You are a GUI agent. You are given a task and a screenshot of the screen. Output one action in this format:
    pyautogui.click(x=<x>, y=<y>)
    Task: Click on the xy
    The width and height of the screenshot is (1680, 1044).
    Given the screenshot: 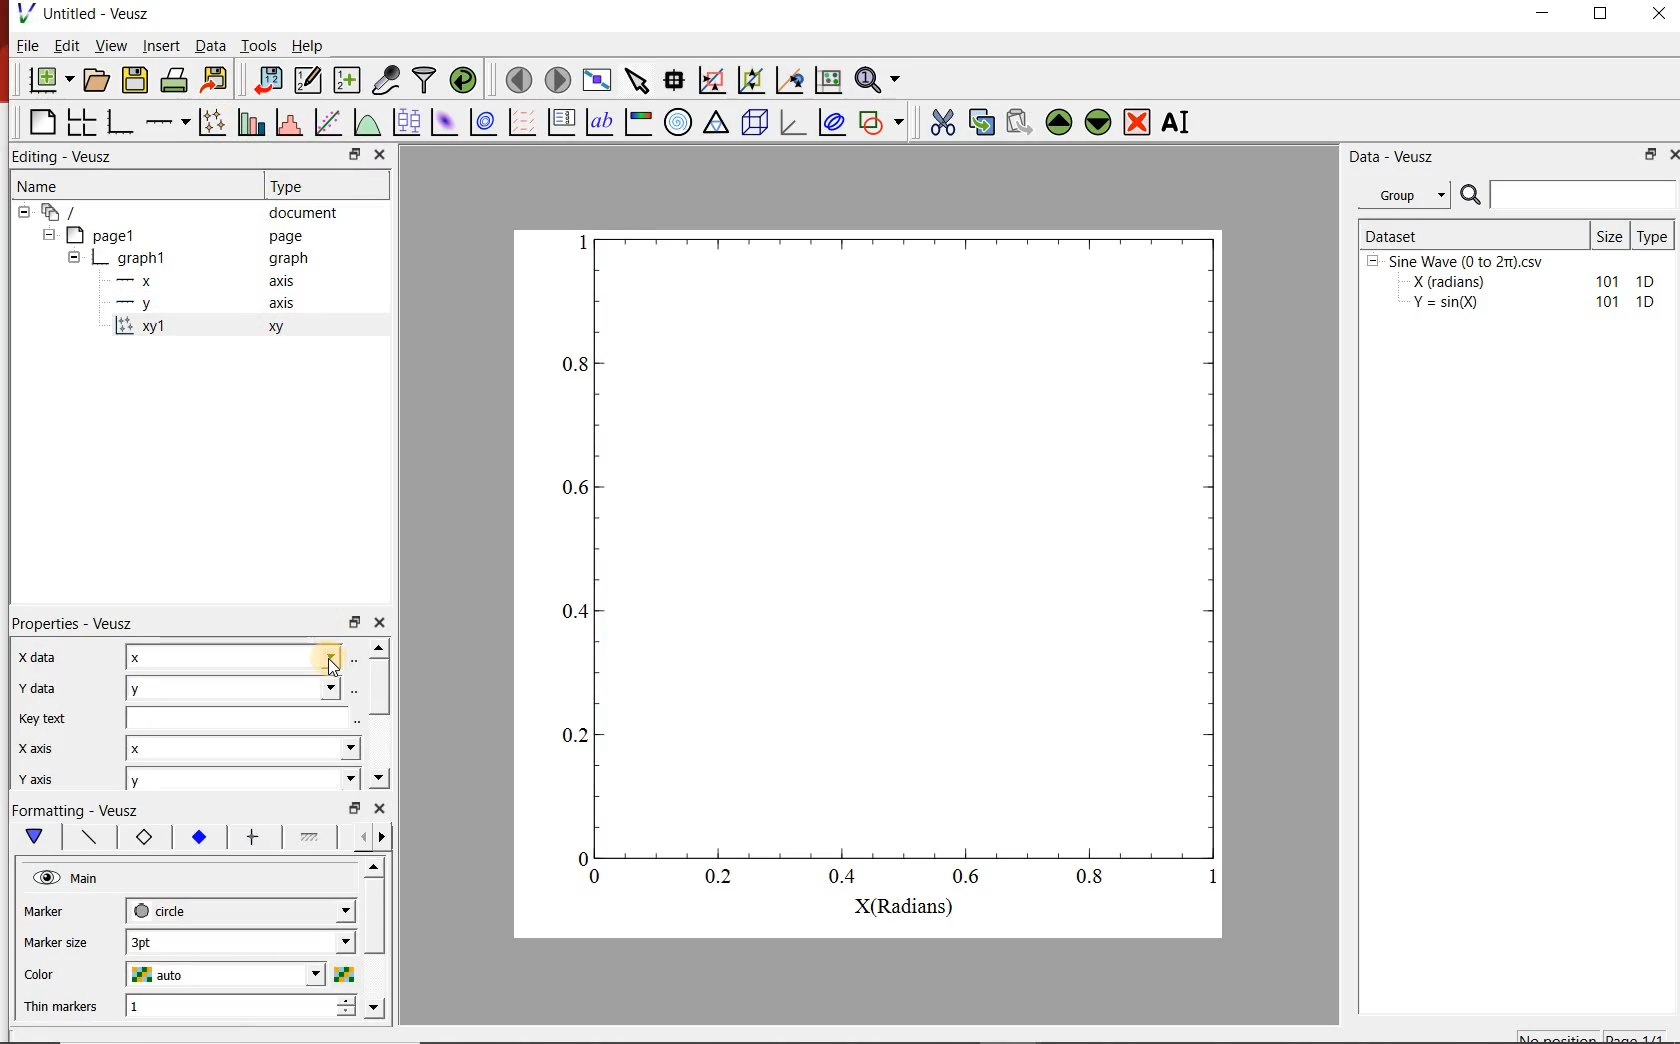 What is the action you would take?
    pyautogui.click(x=140, y=837)
    